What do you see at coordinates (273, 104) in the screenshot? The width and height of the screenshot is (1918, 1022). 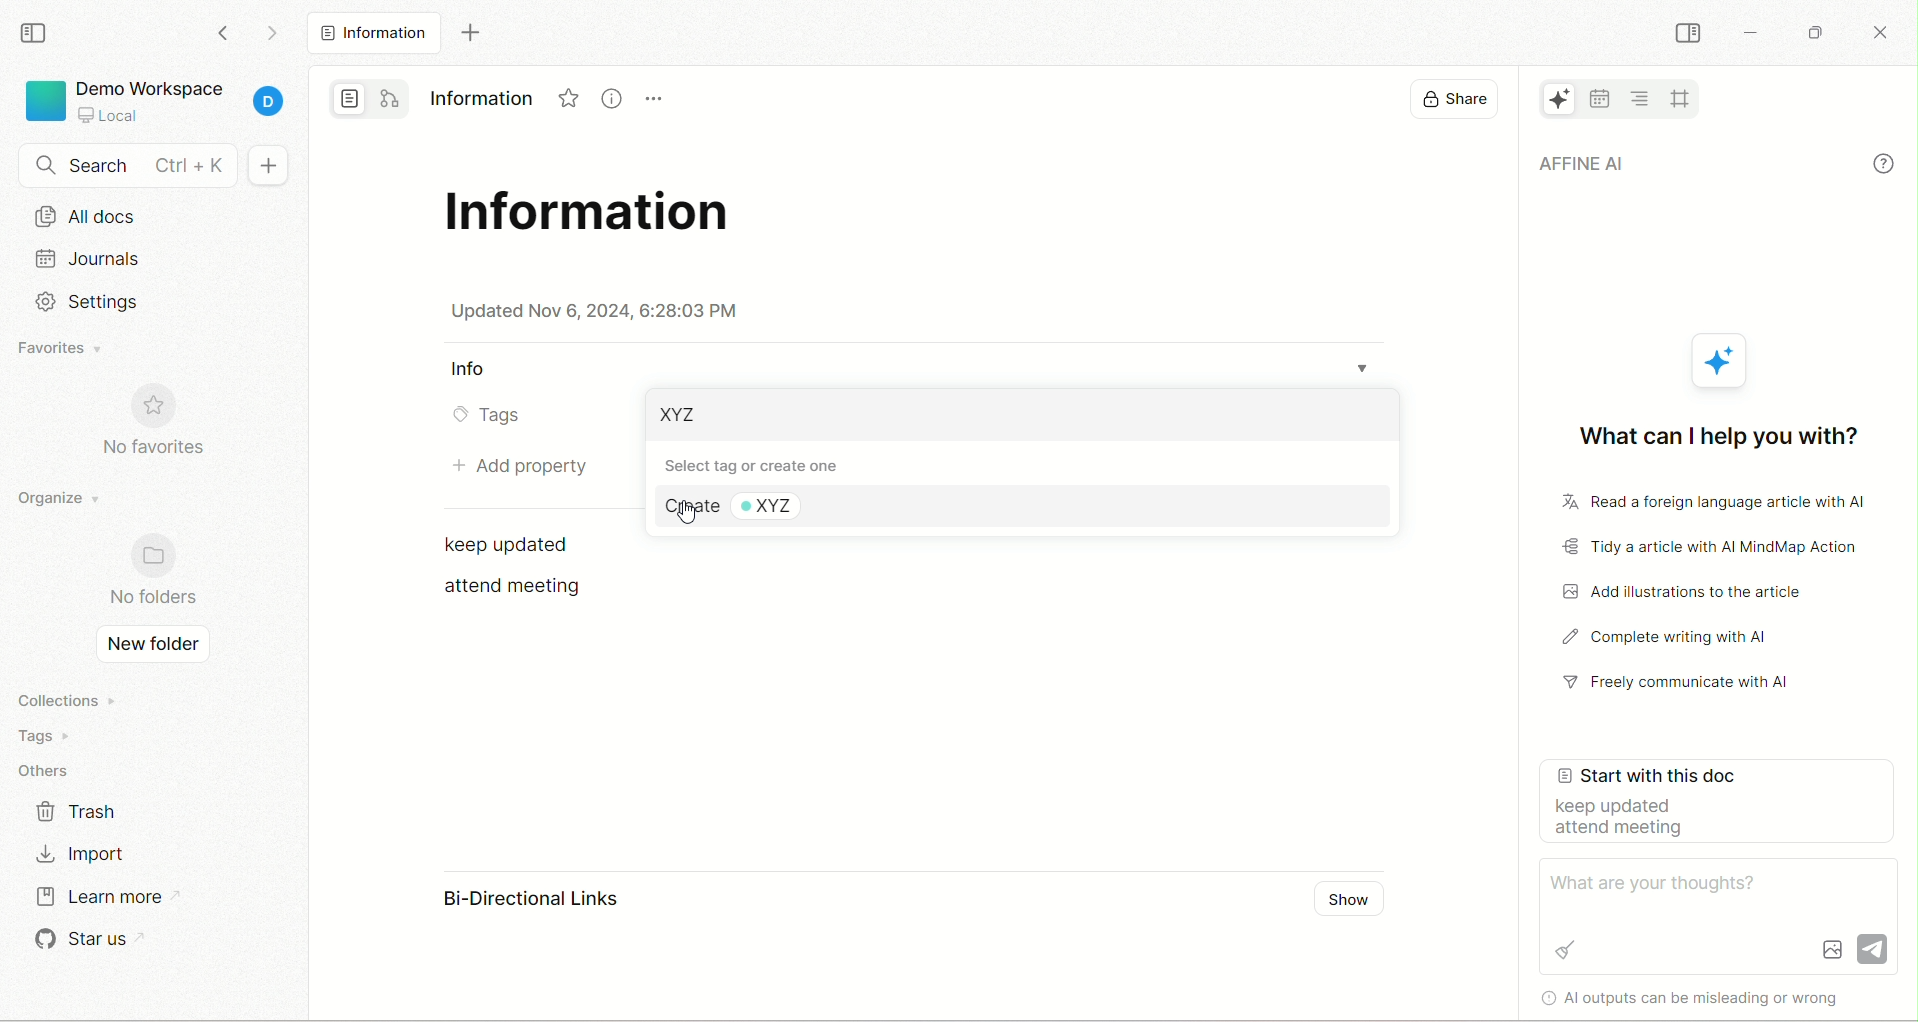 I see `account` at bounding box center [273, 104].